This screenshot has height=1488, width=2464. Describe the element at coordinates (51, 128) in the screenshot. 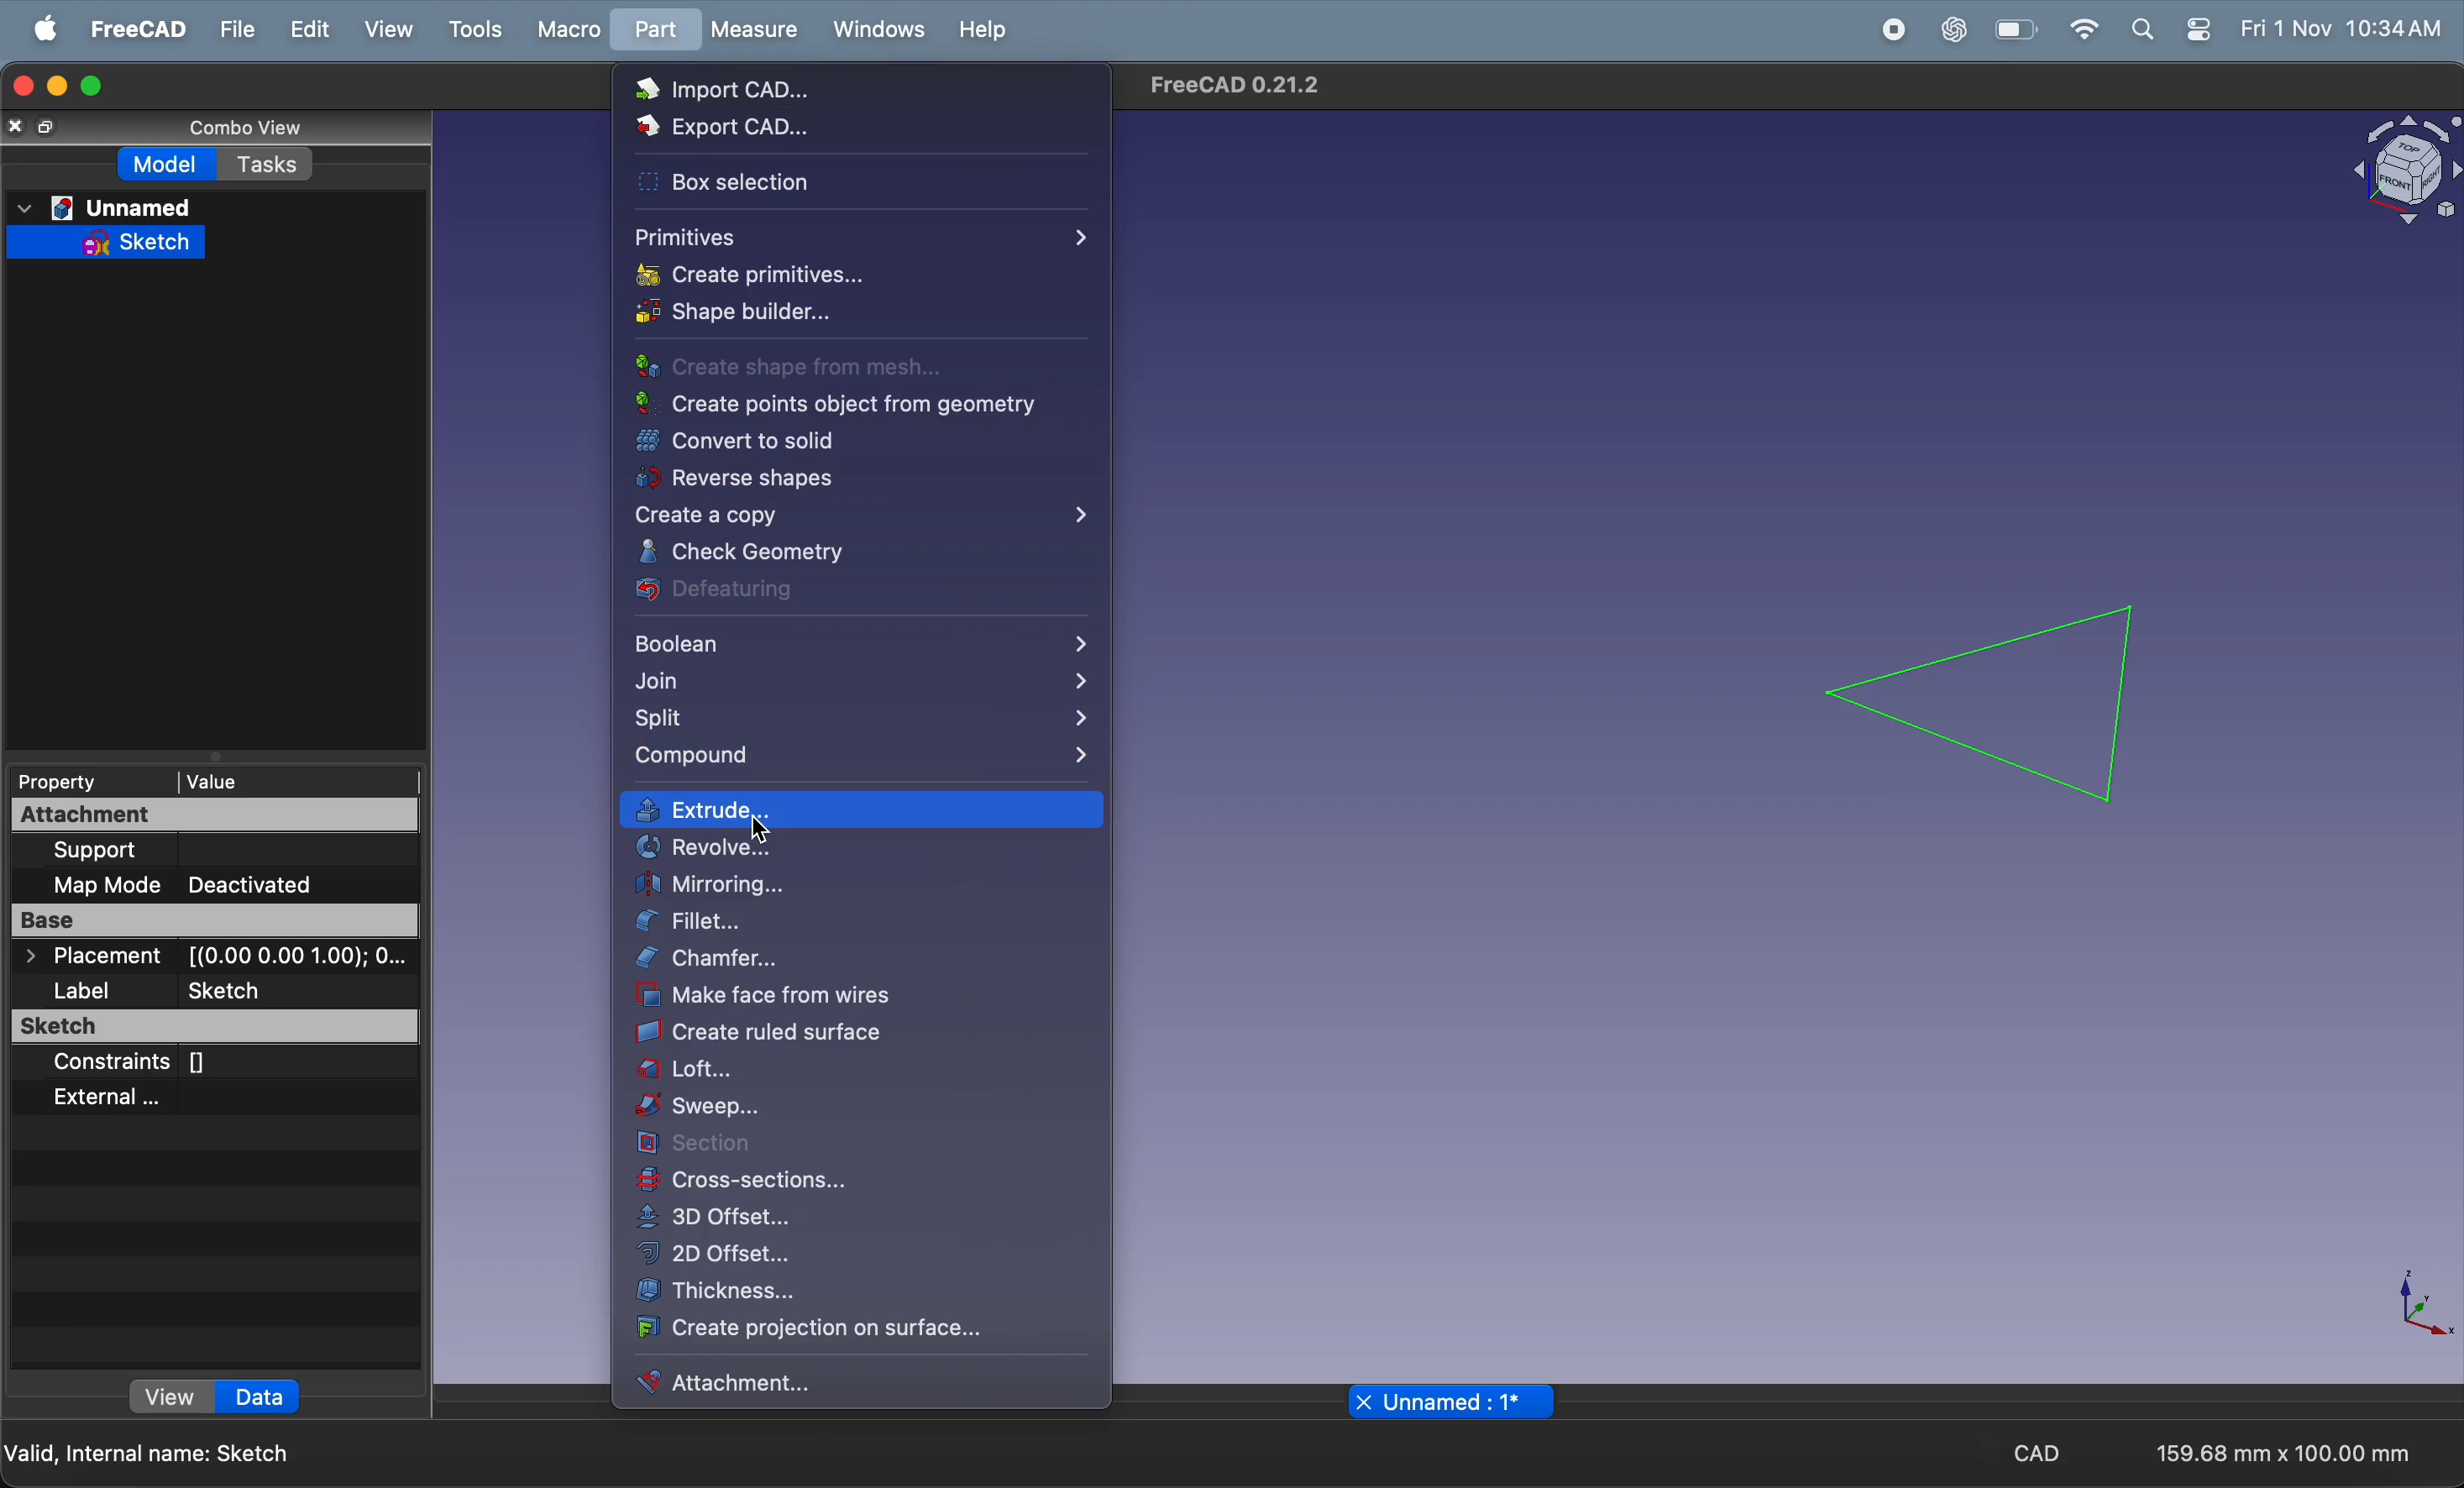

I see `restore` at that location.